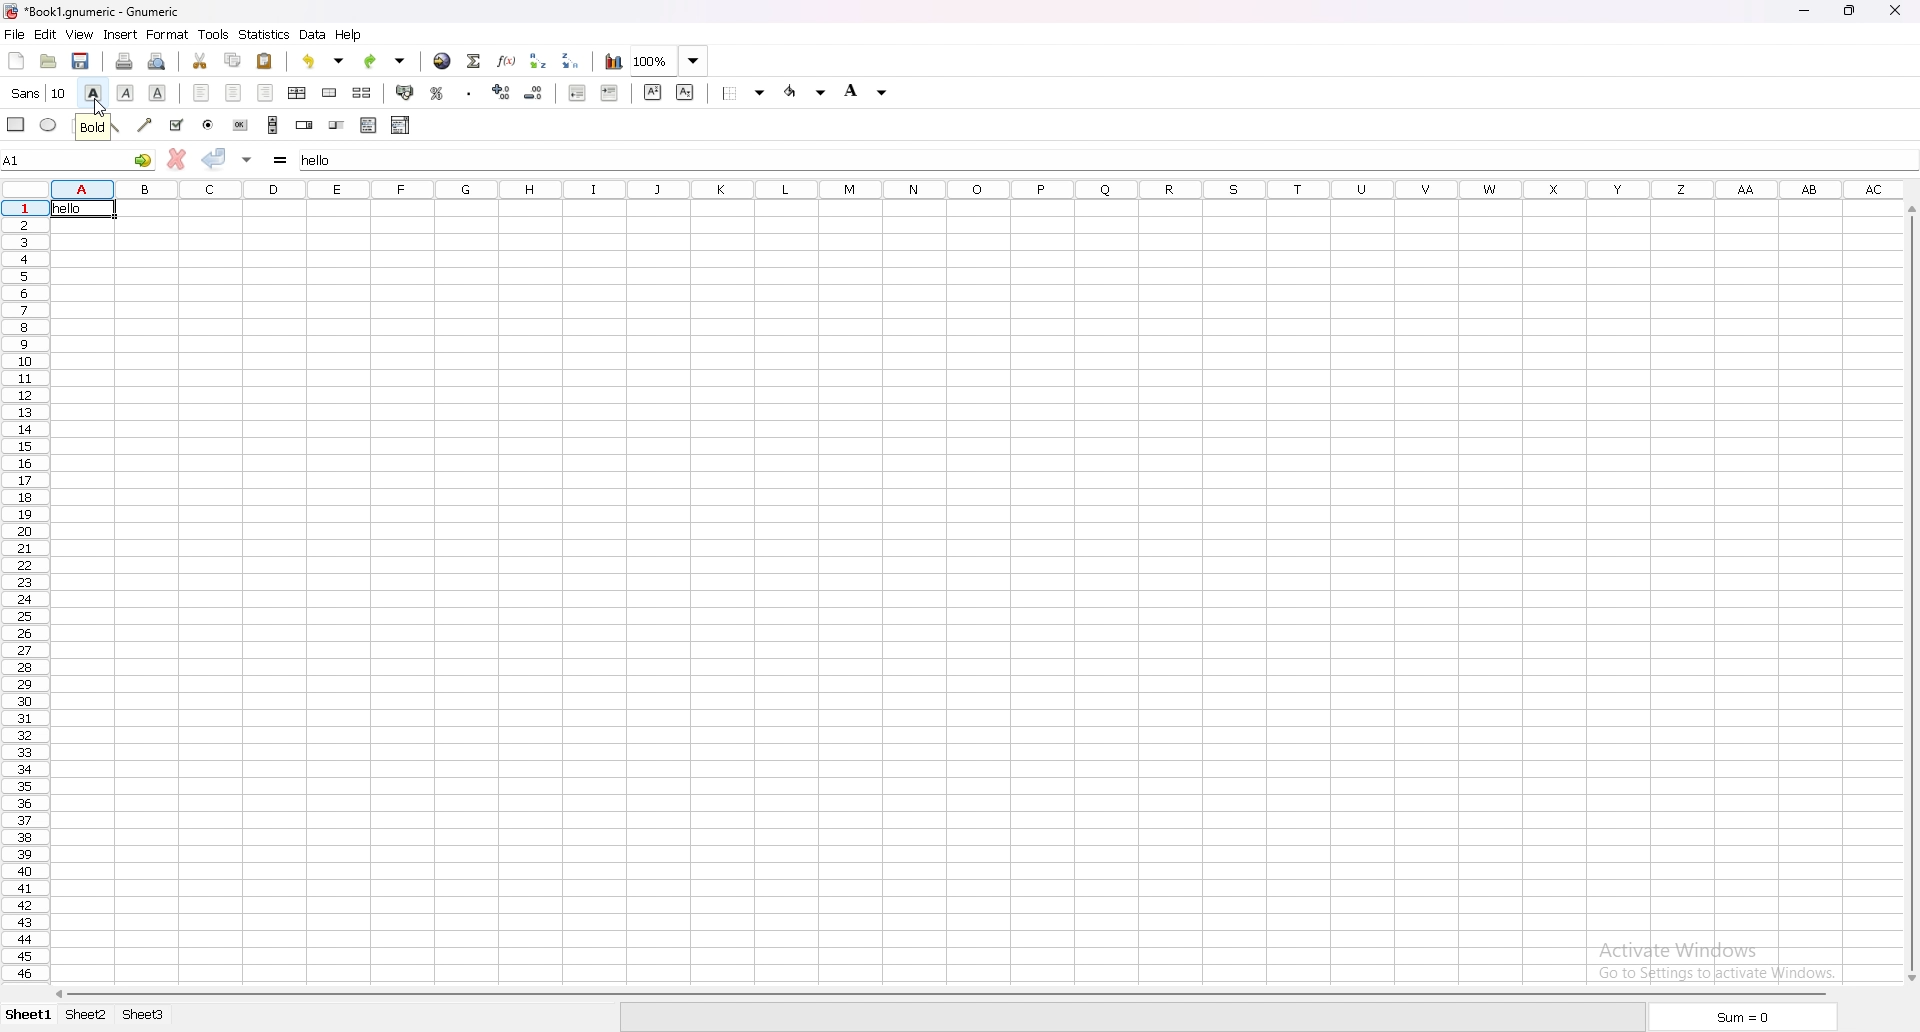  I want to click on align right, so click(267, 93).